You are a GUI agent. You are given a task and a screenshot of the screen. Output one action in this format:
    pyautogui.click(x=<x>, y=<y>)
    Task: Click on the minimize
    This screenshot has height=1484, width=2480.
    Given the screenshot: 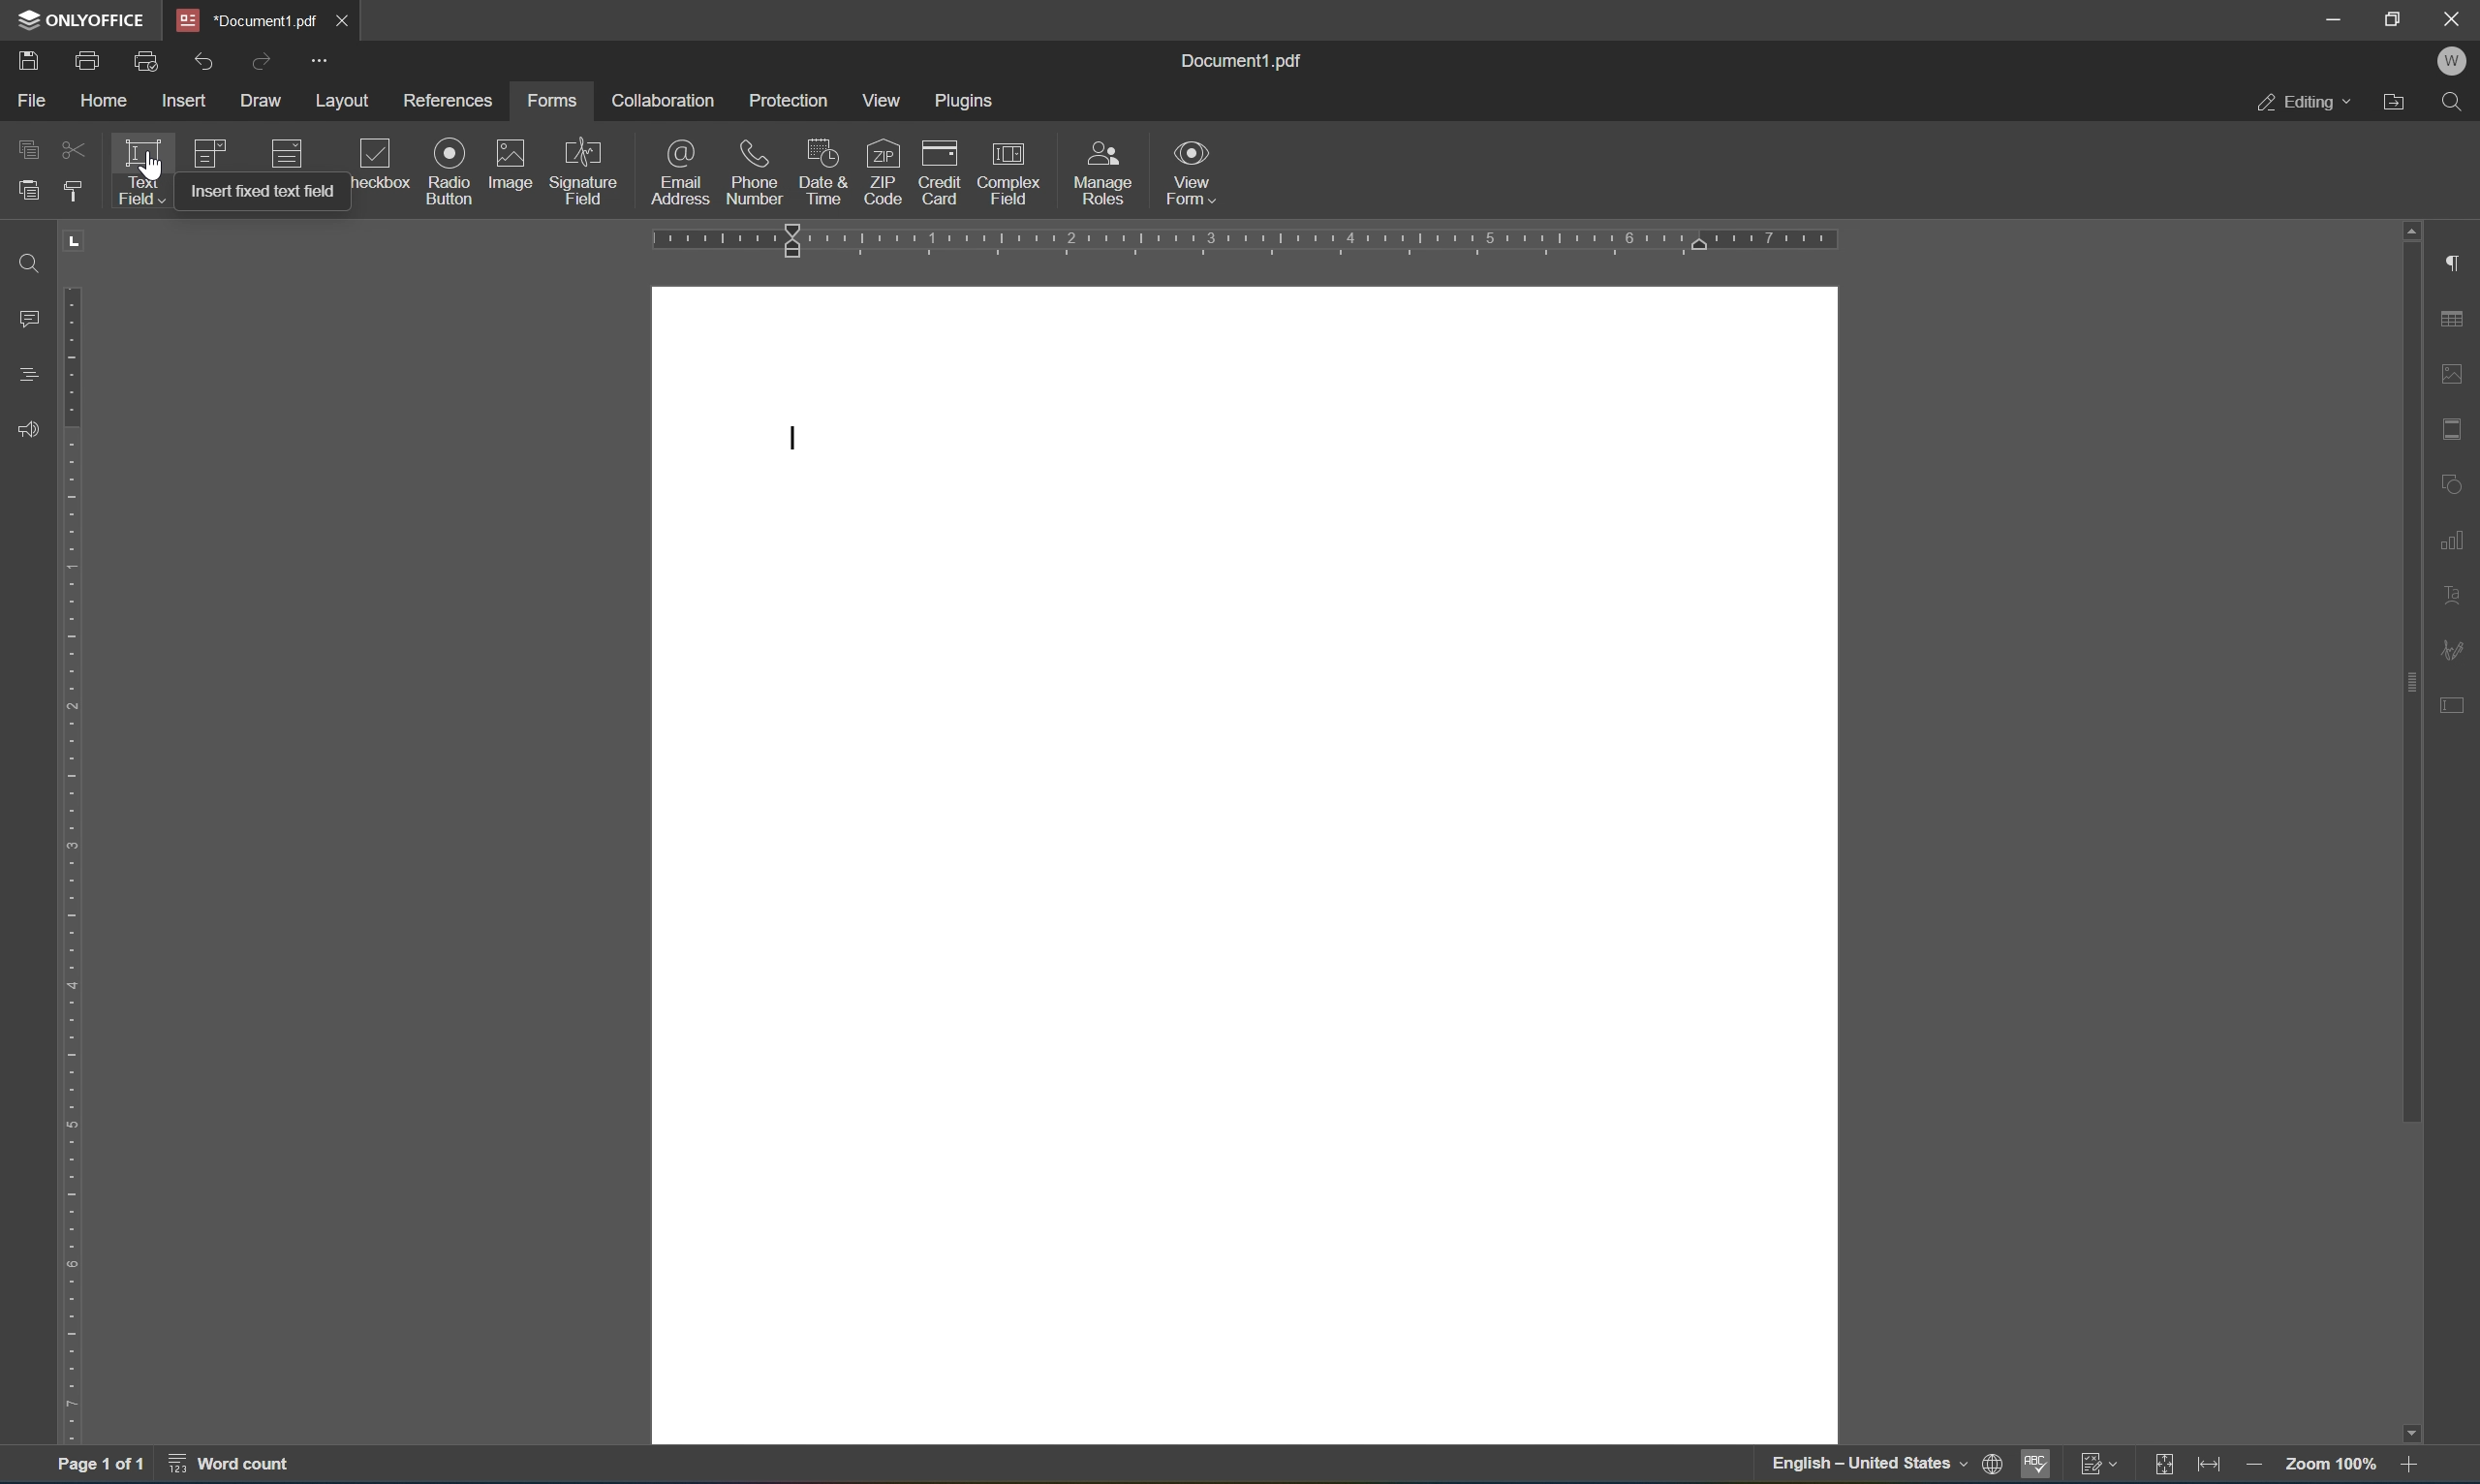 What is the action you would take?
    pyautogui.click(x=2332, y=17)
    